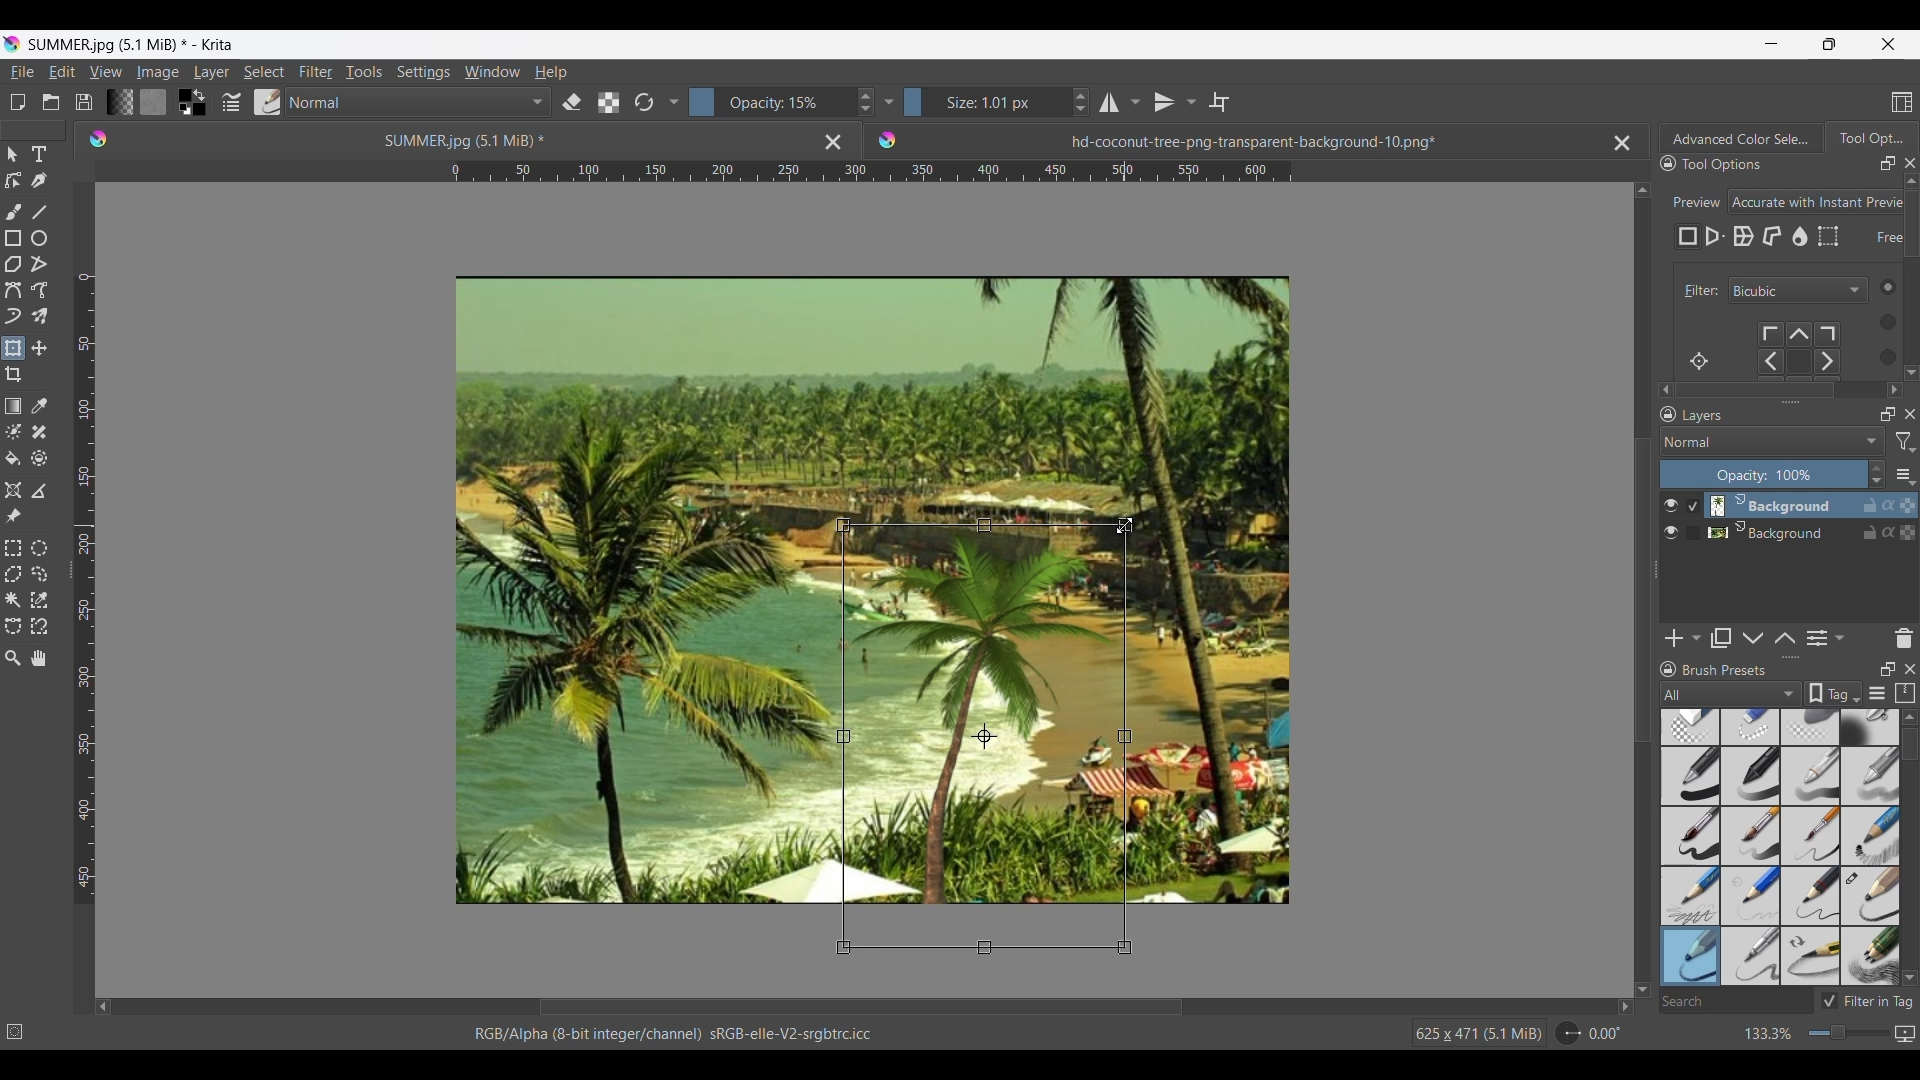 The width and height of the screenshot is (1920, 1080). I want to click on pencil 3 - large 4b, so click(1871, 897).